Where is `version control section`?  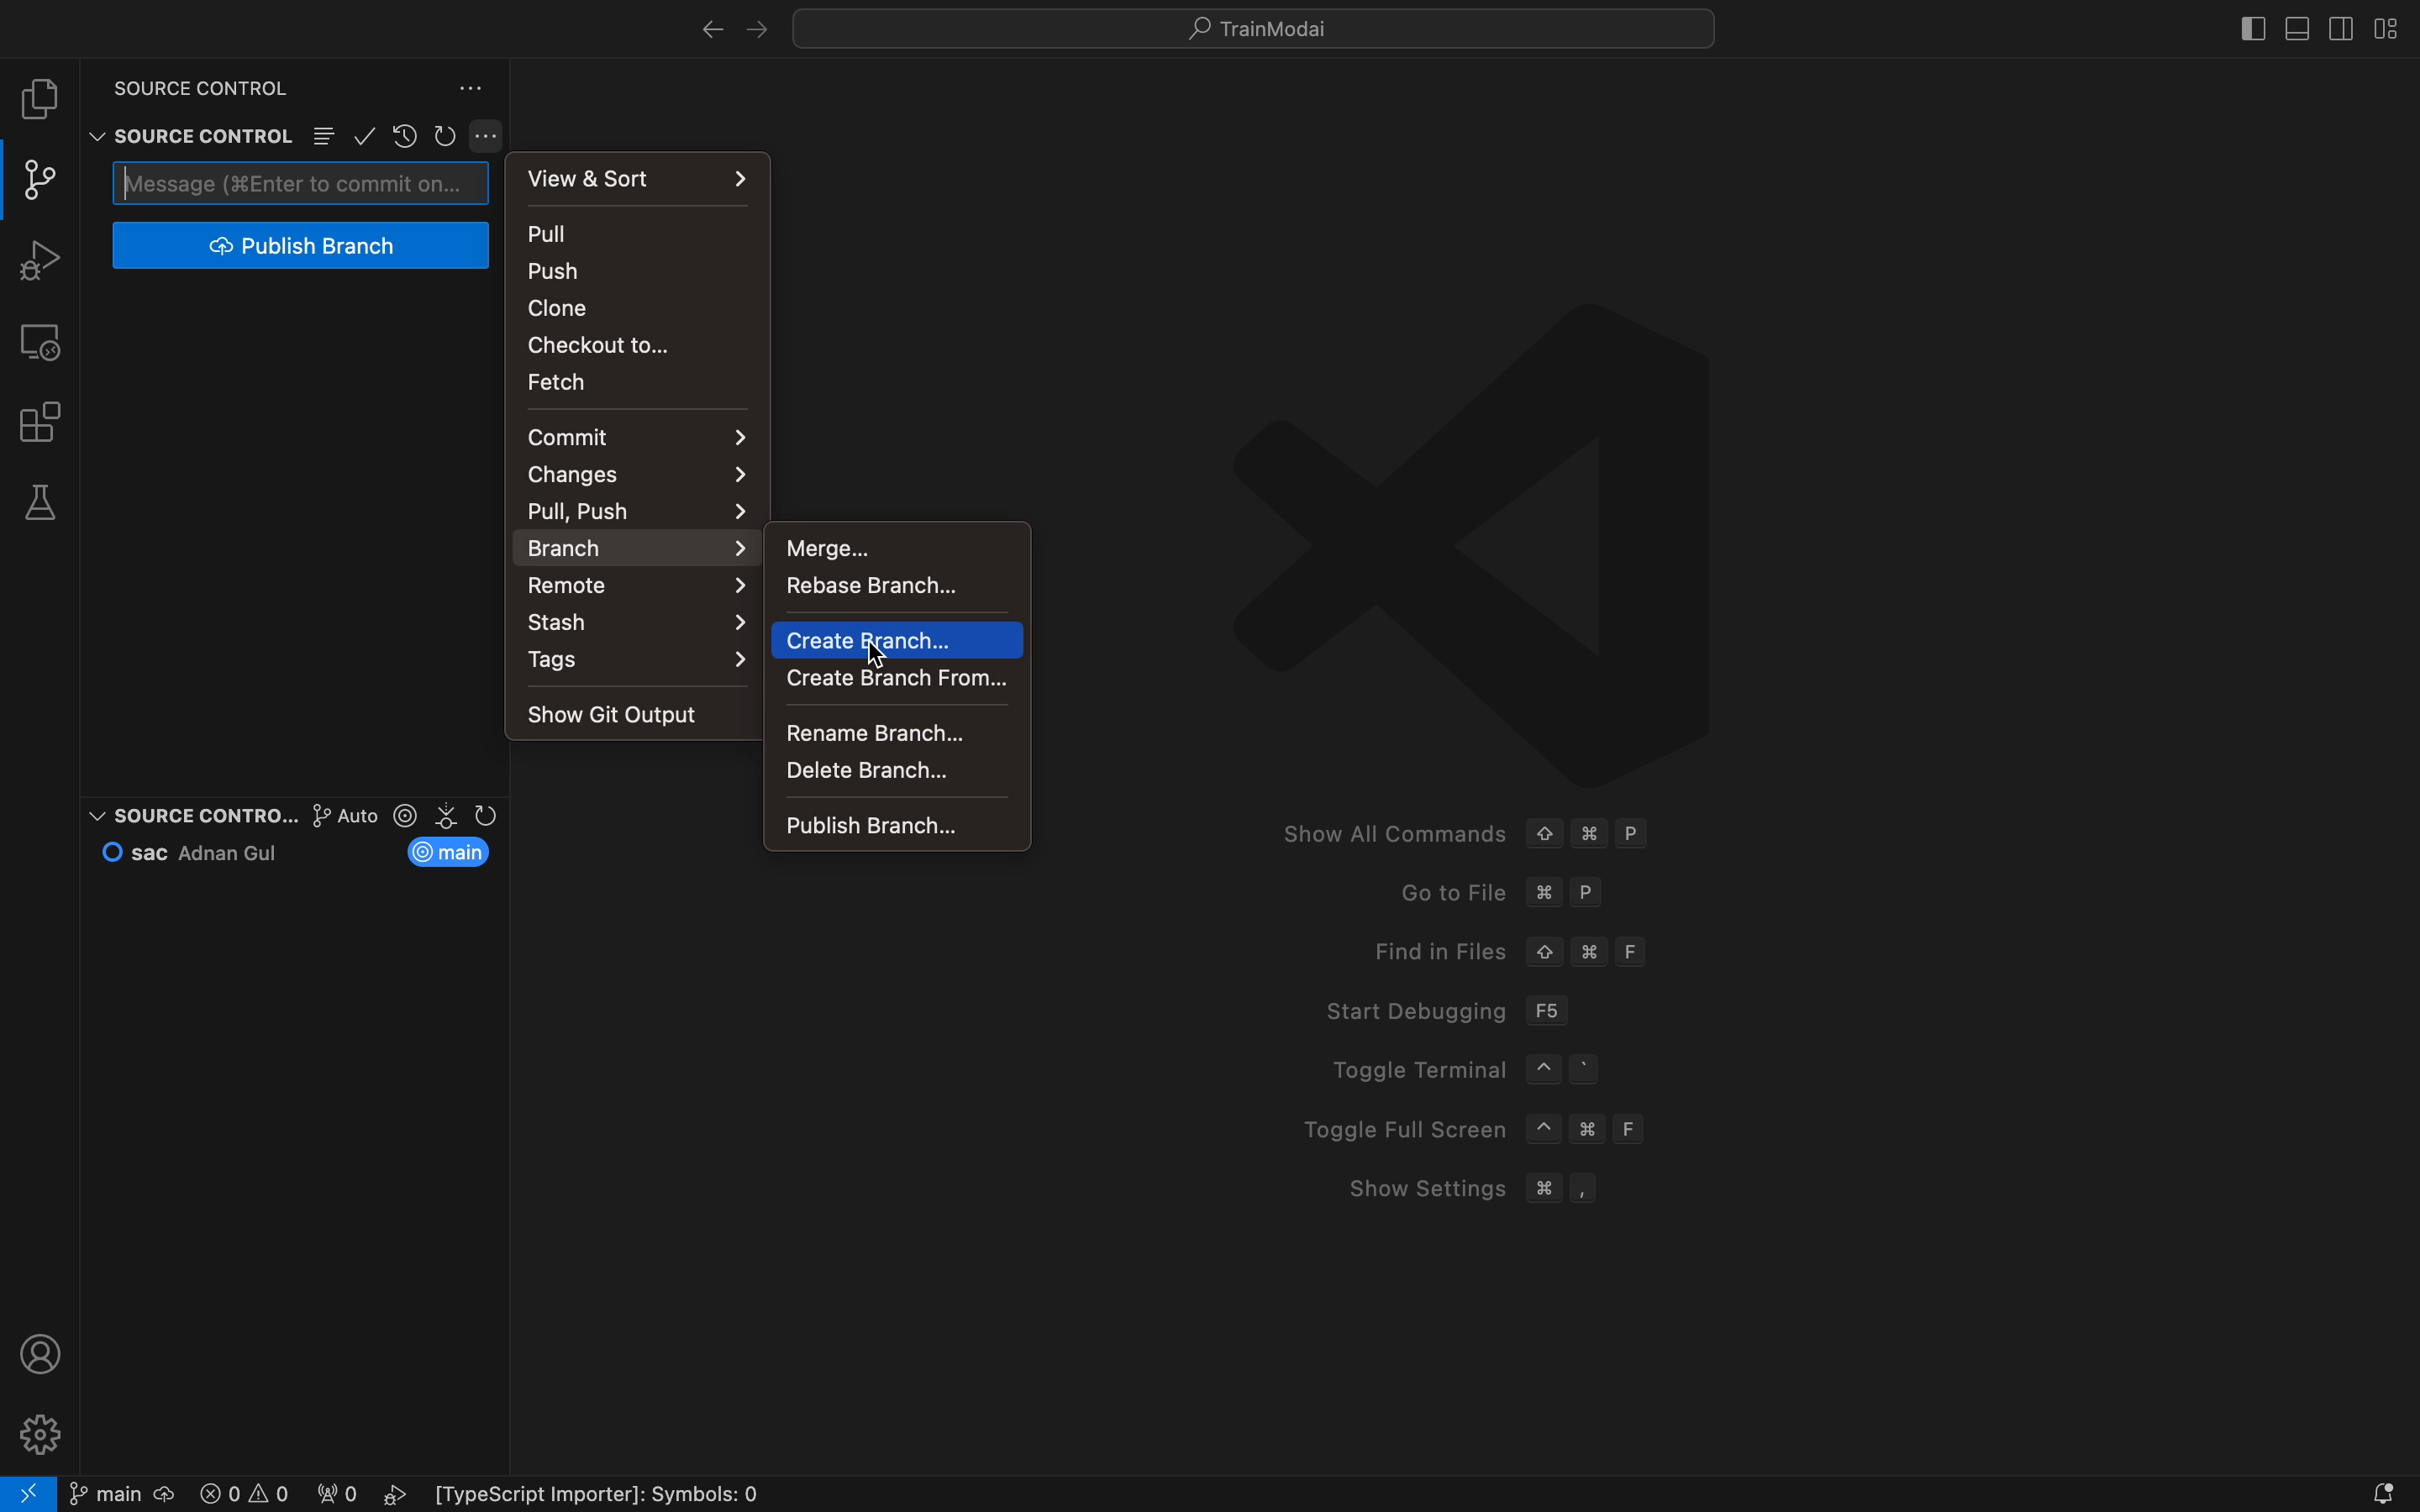 version control section is located at coordinates (449, 815).